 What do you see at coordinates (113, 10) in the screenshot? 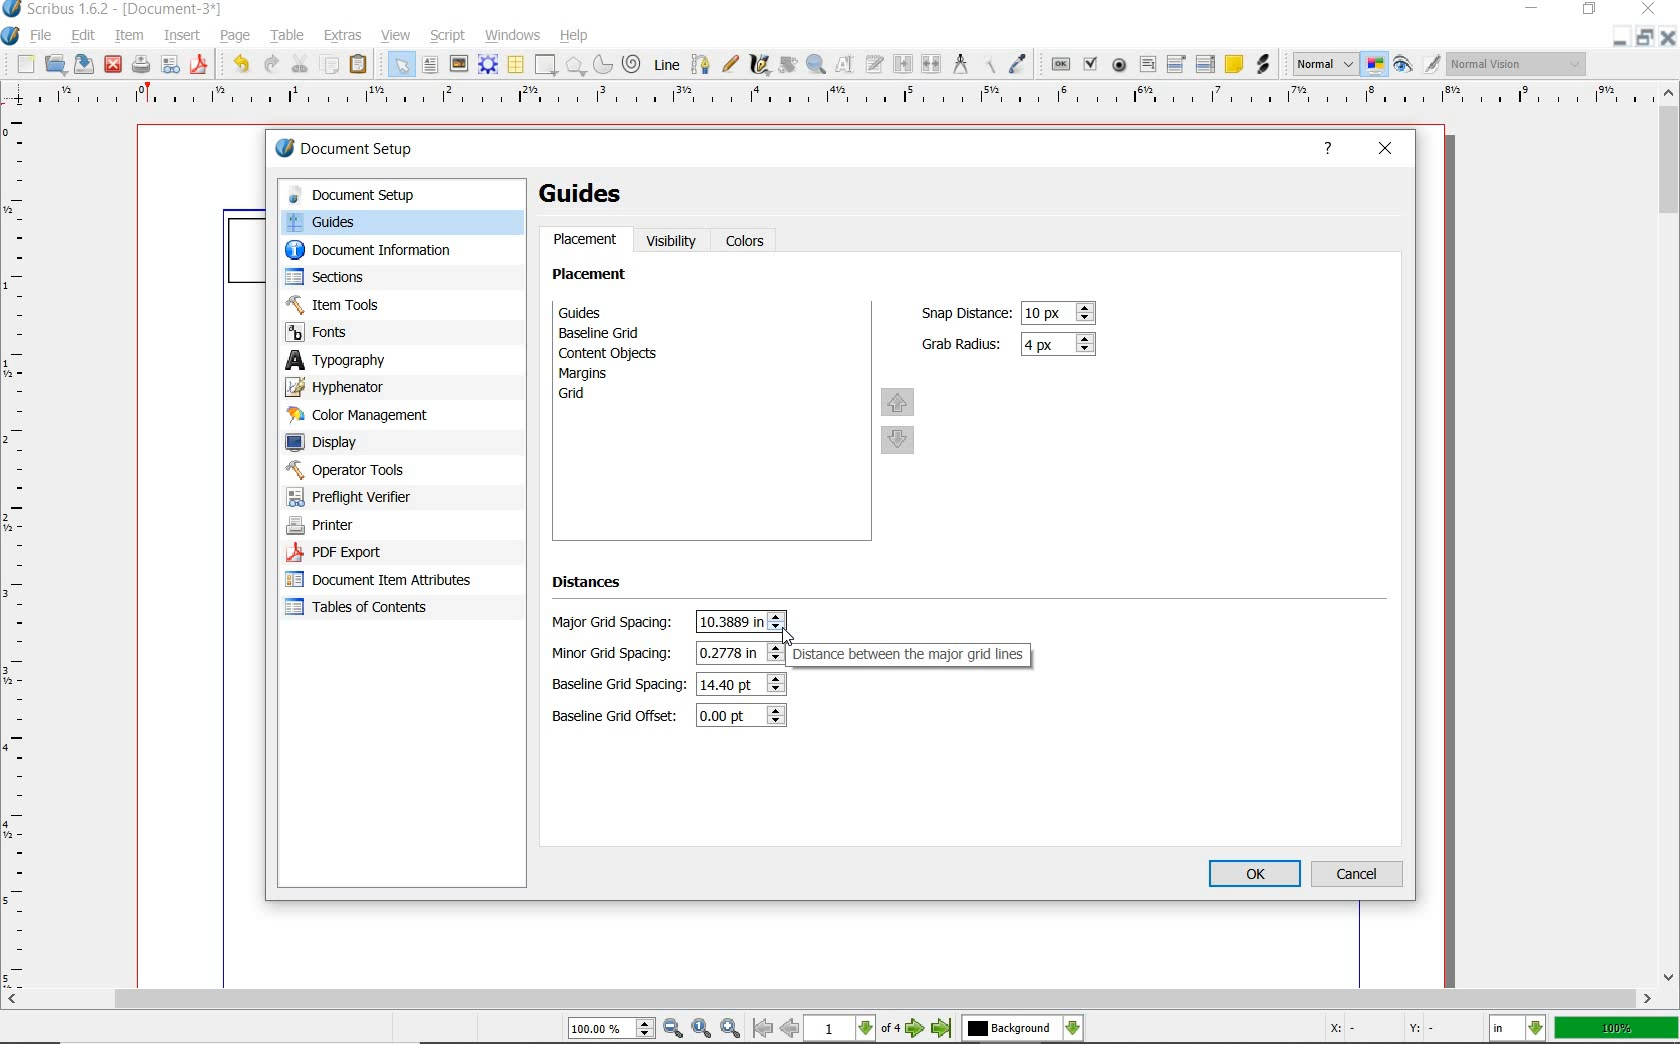
I see `Scribus 1.6.2 - [Document-3*]` at bounding box center [113, 10].